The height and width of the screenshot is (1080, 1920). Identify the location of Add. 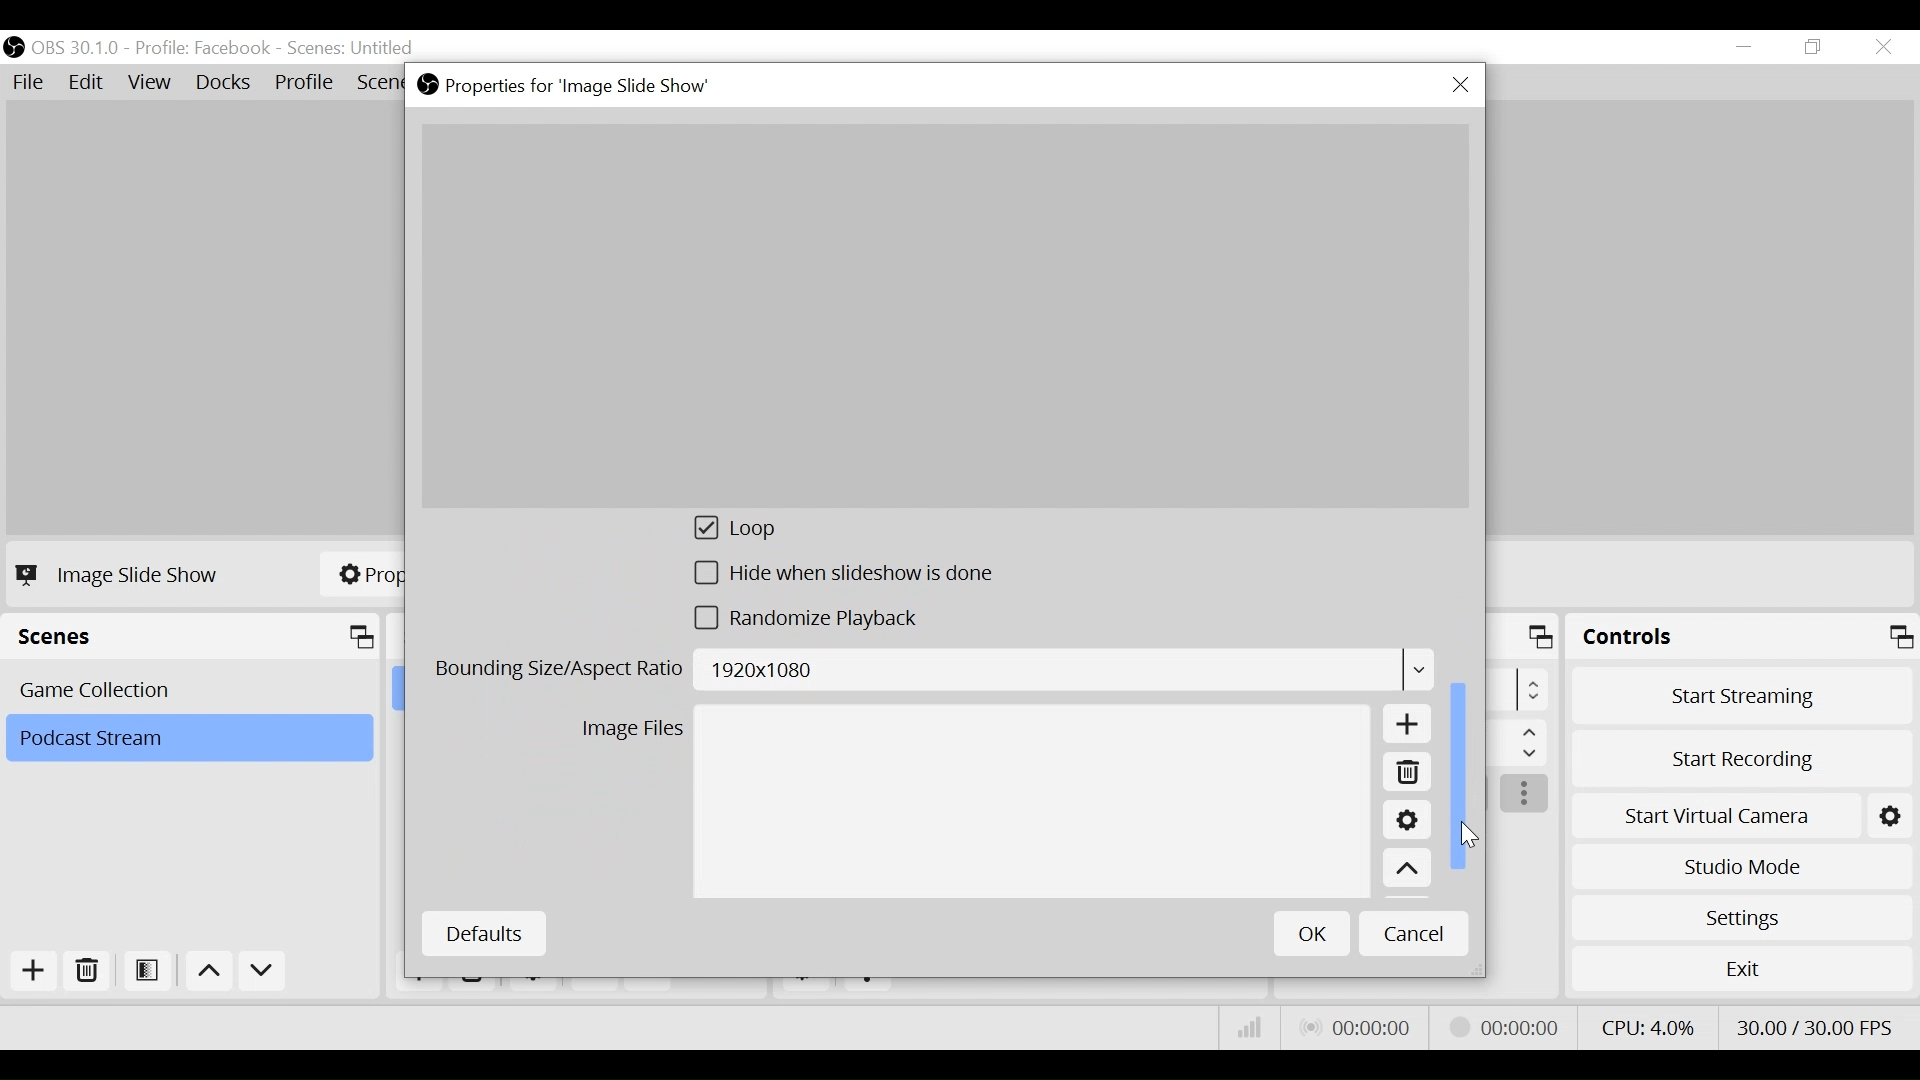
(31, 971).